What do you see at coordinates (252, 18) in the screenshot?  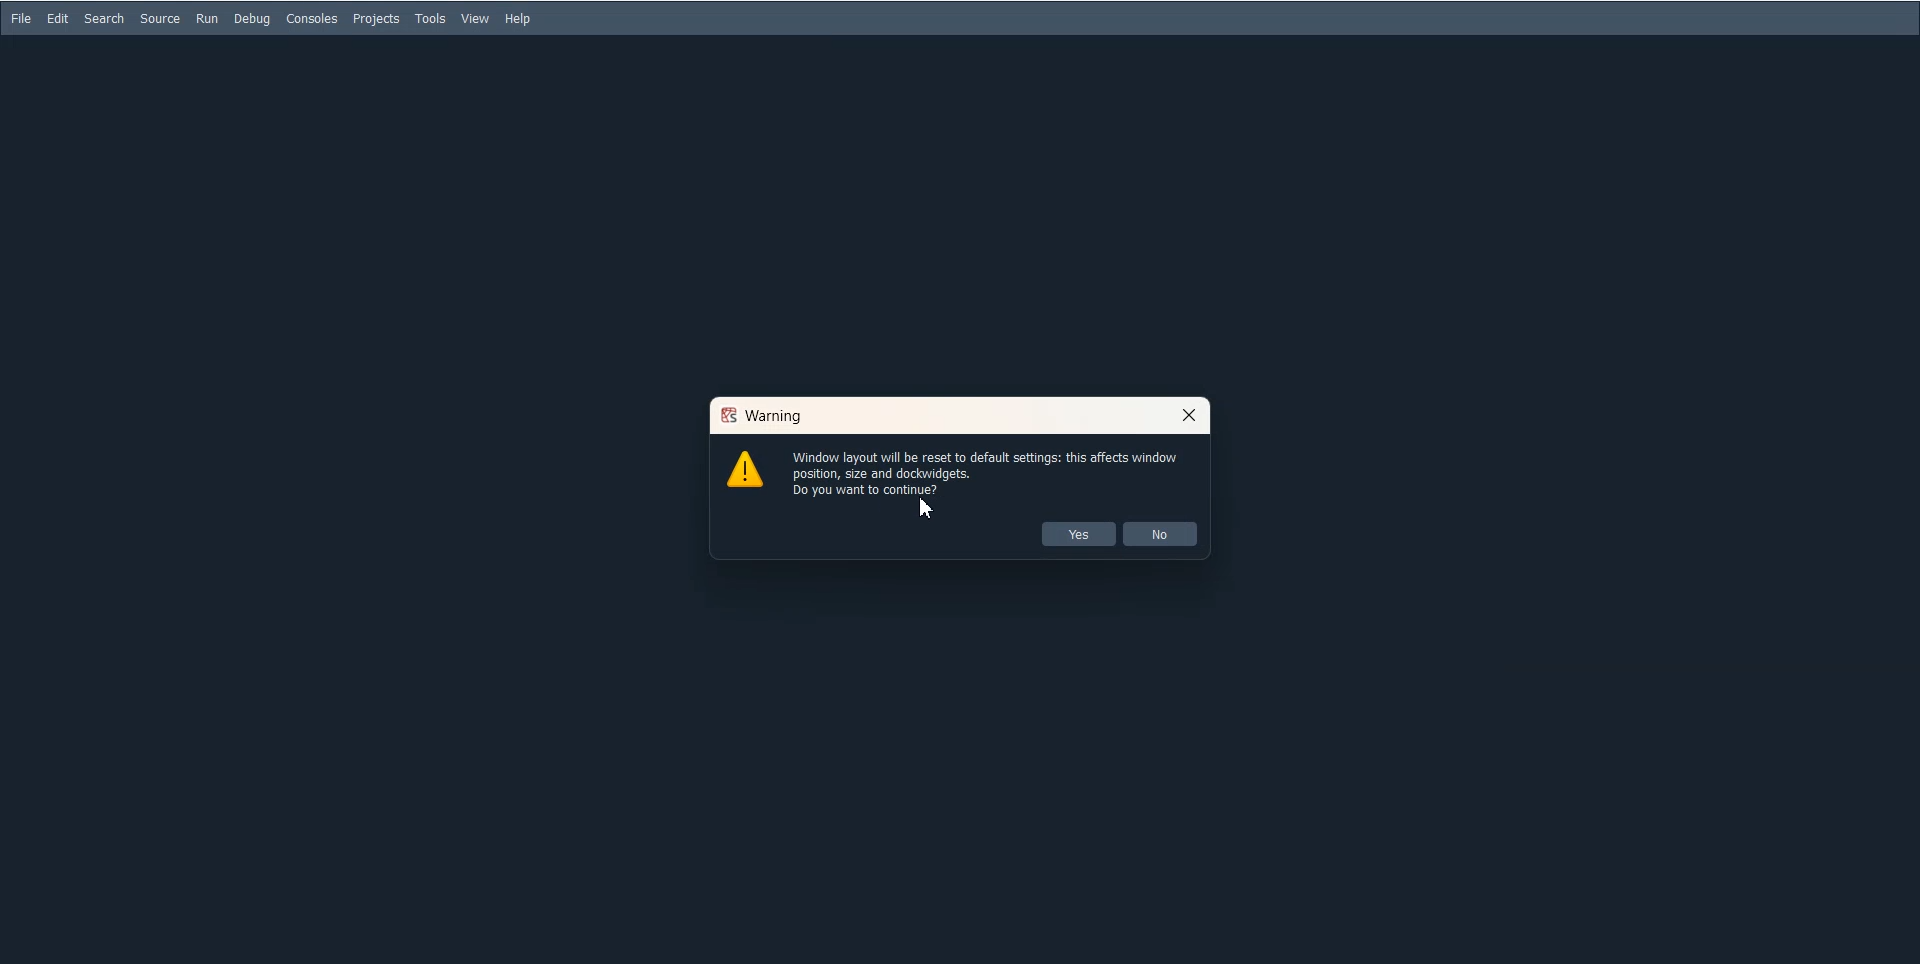 I see `Debug` at bounding box center [252, 18].